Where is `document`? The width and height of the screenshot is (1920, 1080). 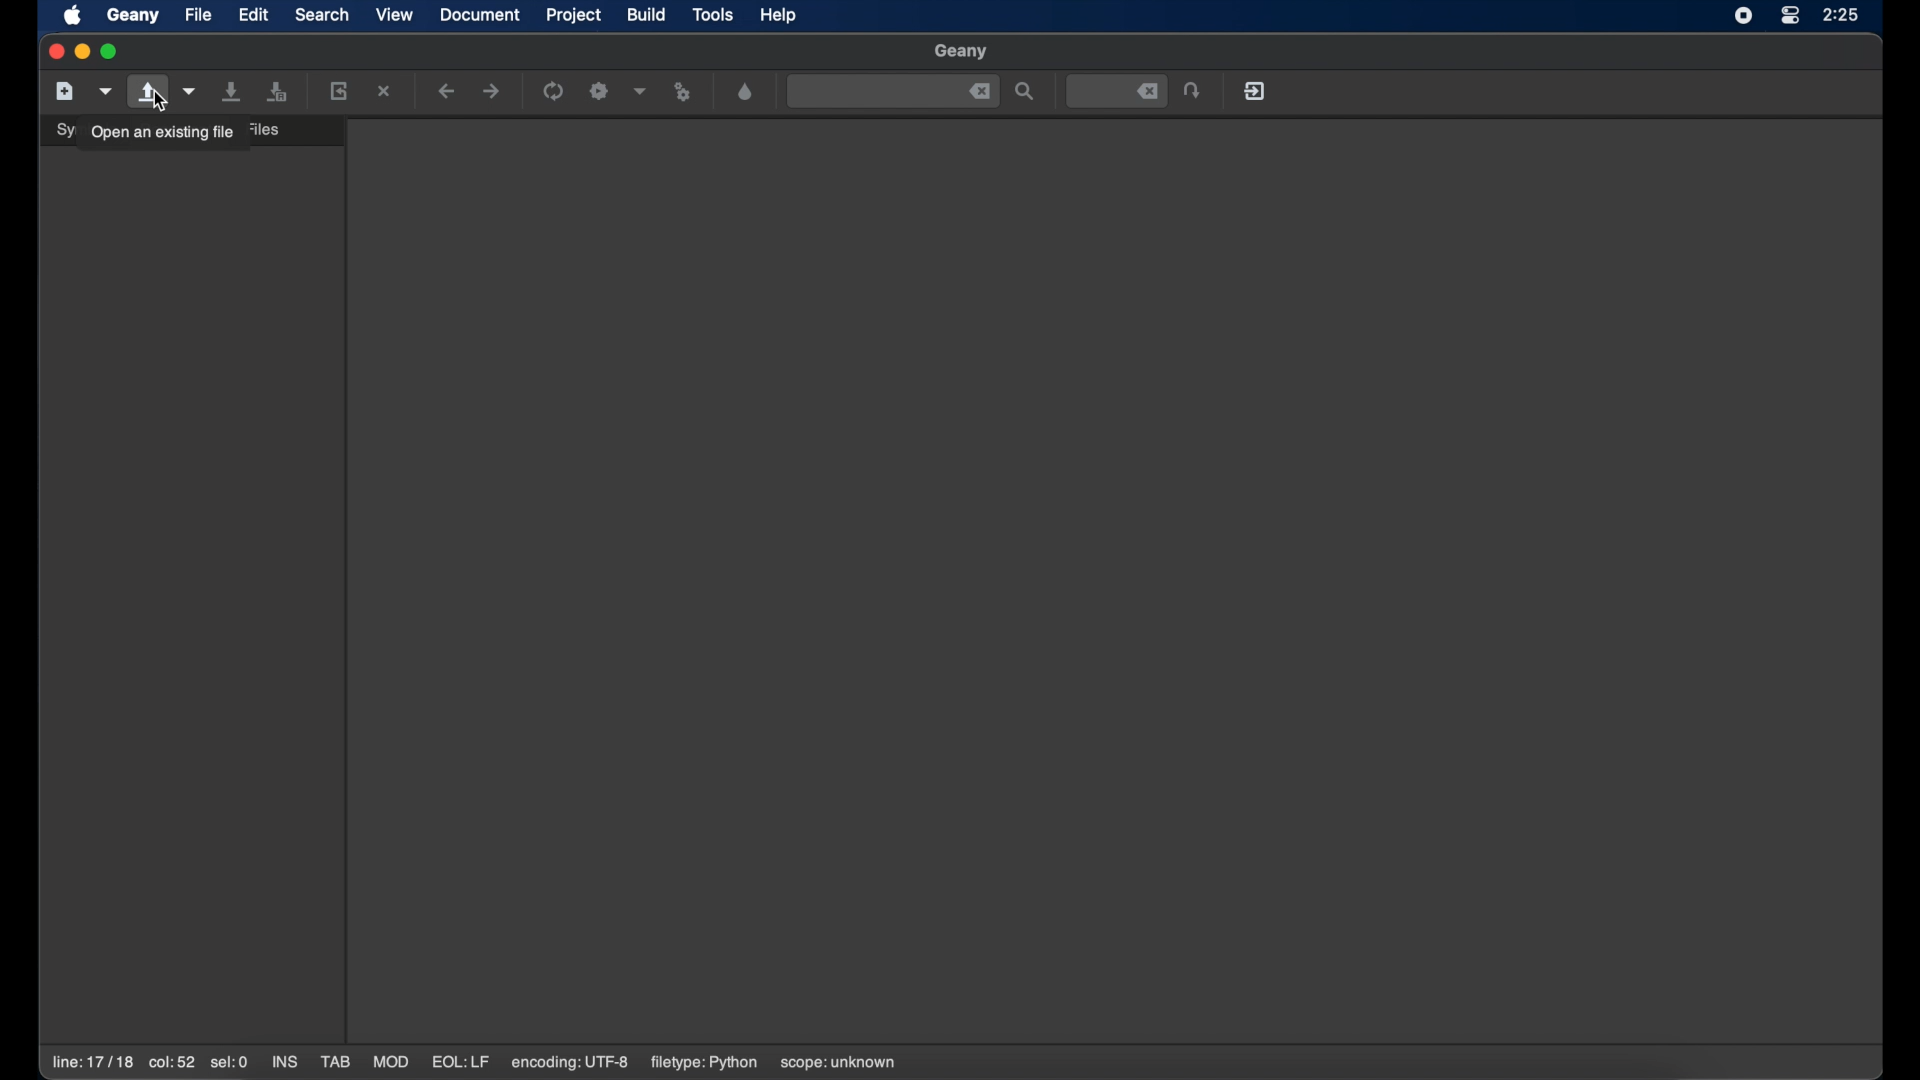 document is located at coordinates (478, 14).